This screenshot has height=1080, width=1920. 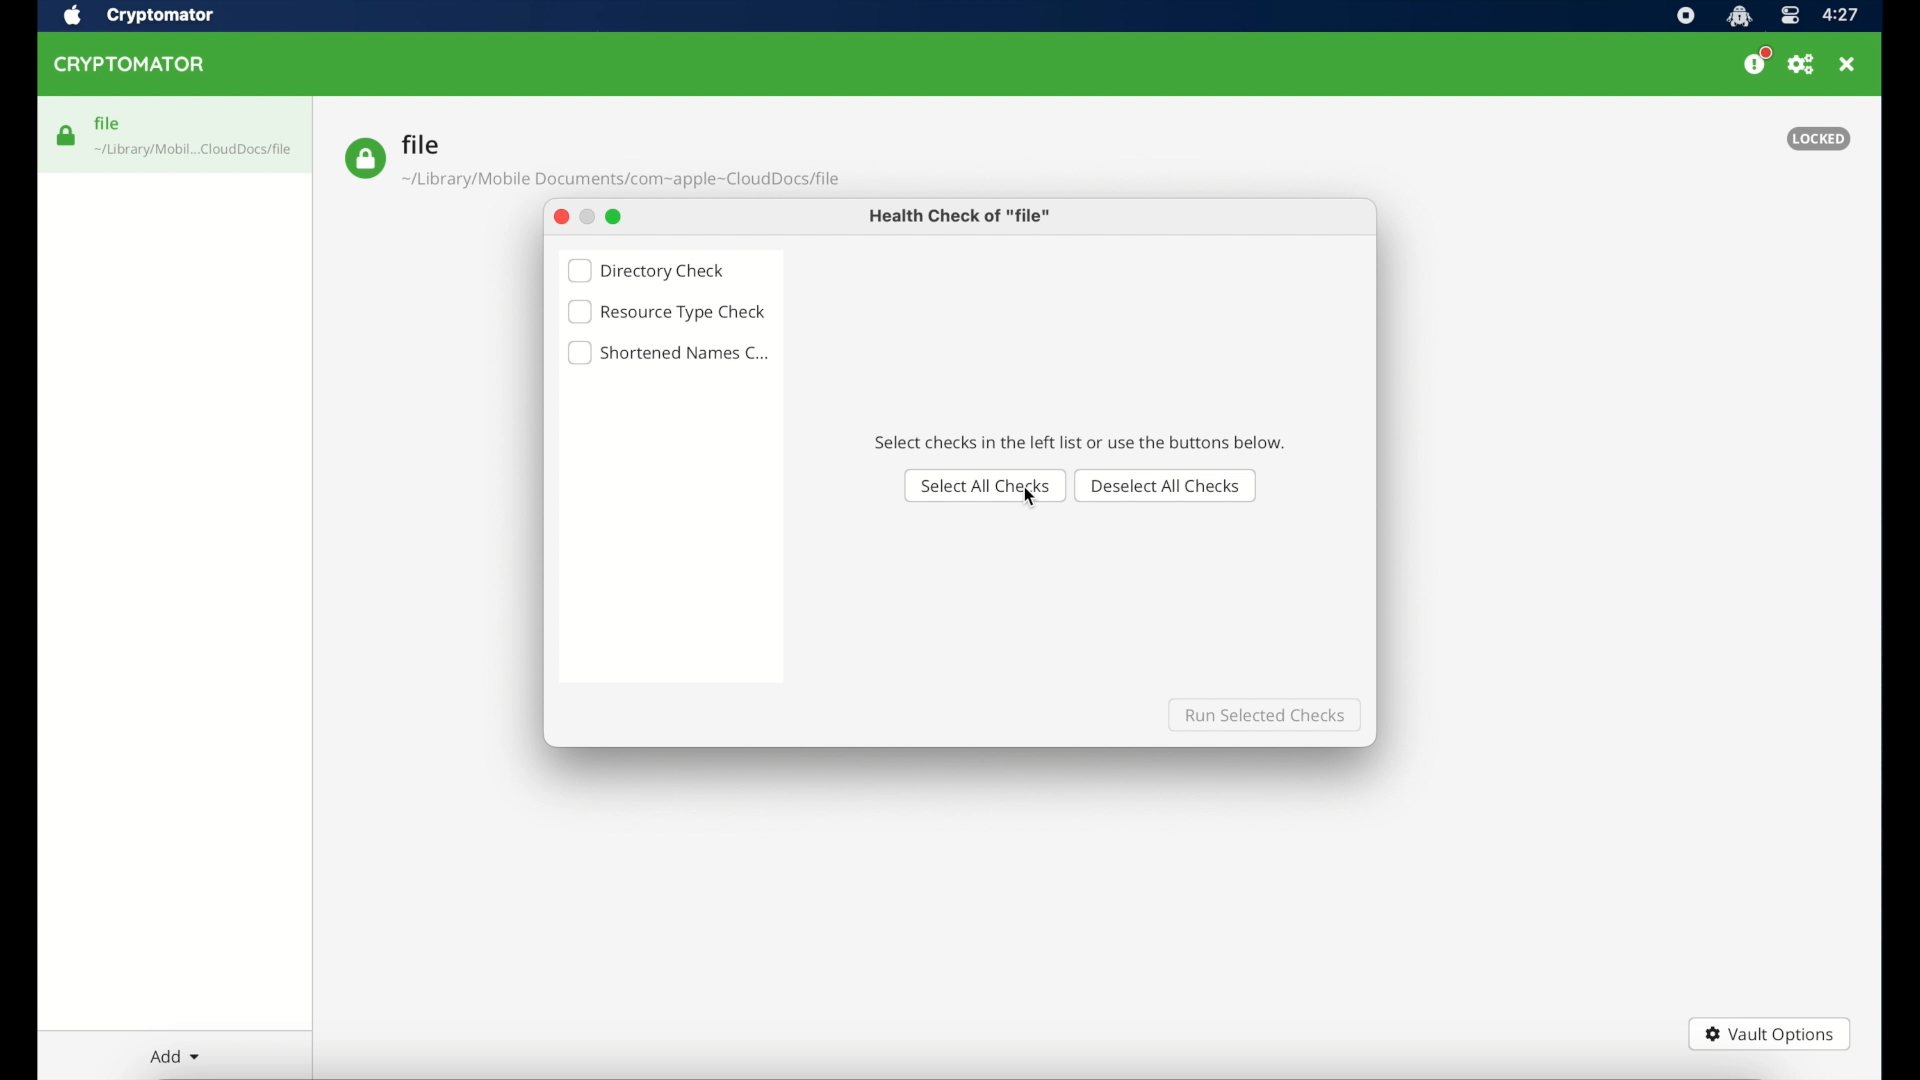 What do you see at coordinates (133, 65) in the screenshot?
I see `cryptomator` at bounding box center [133, 65].